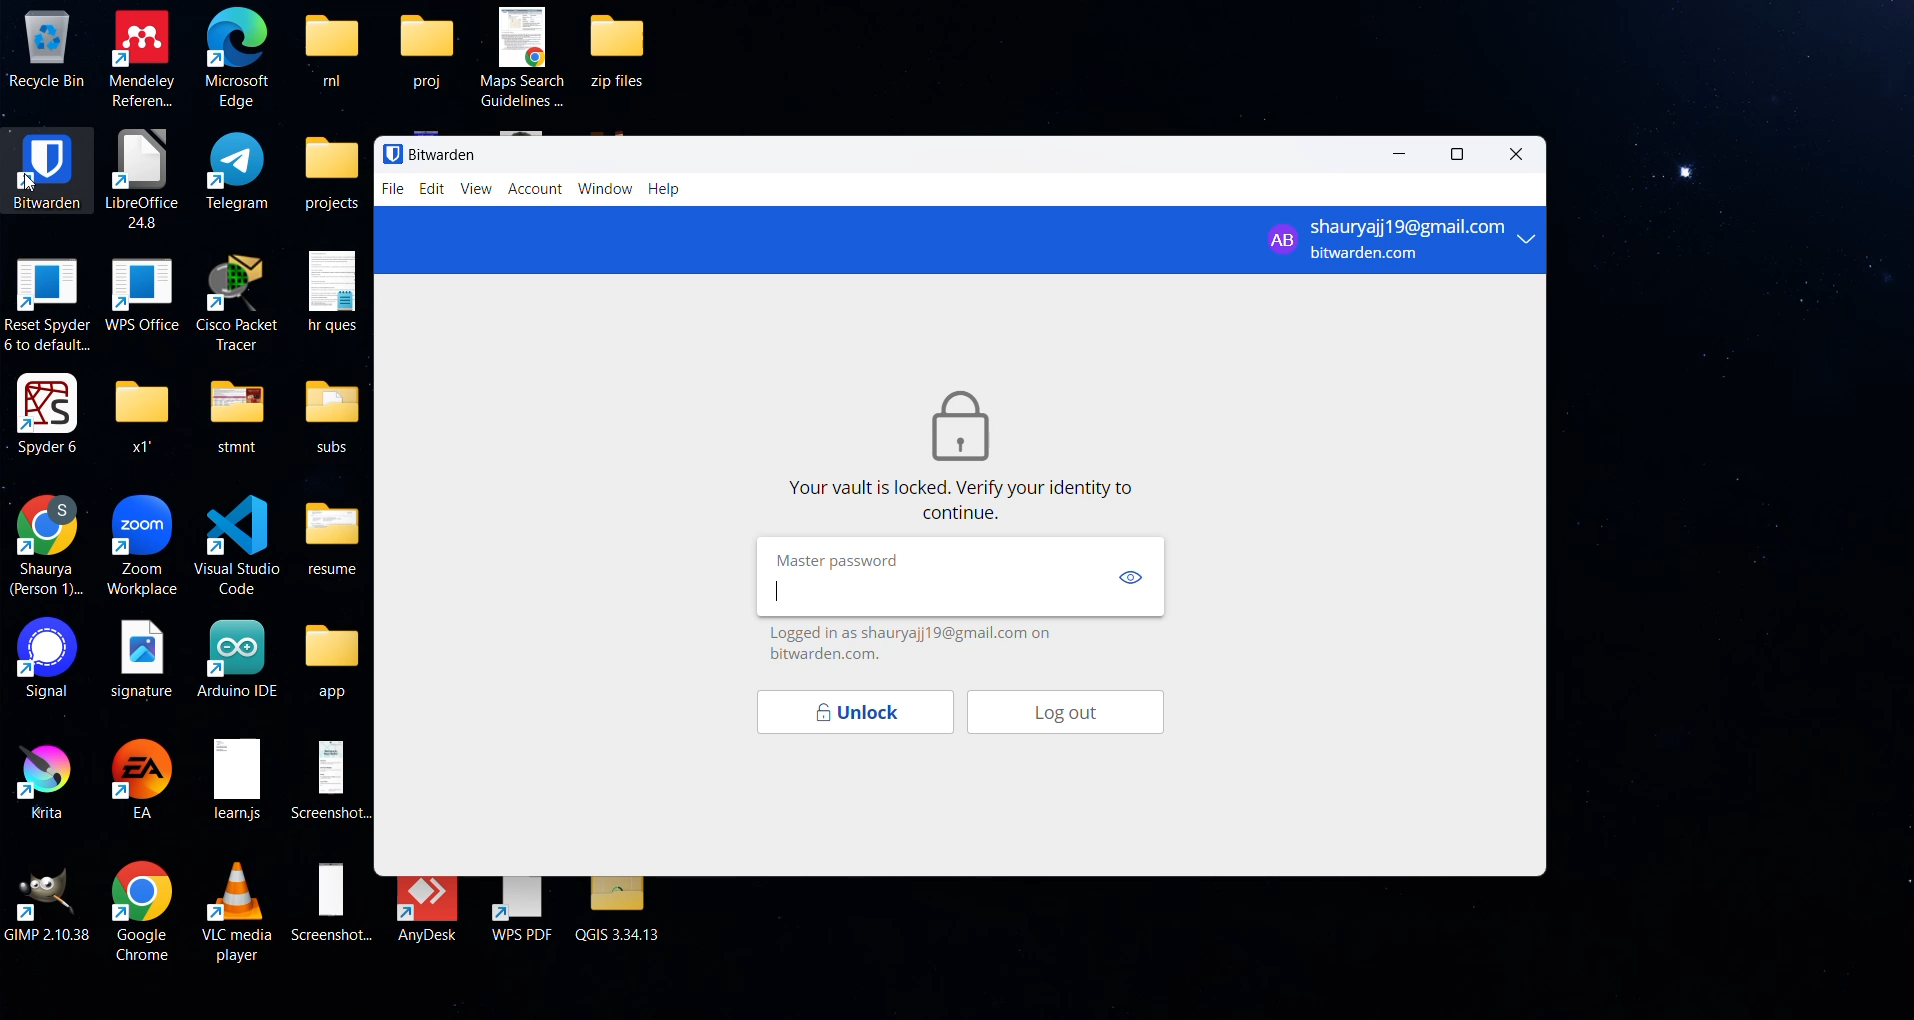  Describe the element at coordinates (606, 190) in the screenshot. I see `window` at that location.